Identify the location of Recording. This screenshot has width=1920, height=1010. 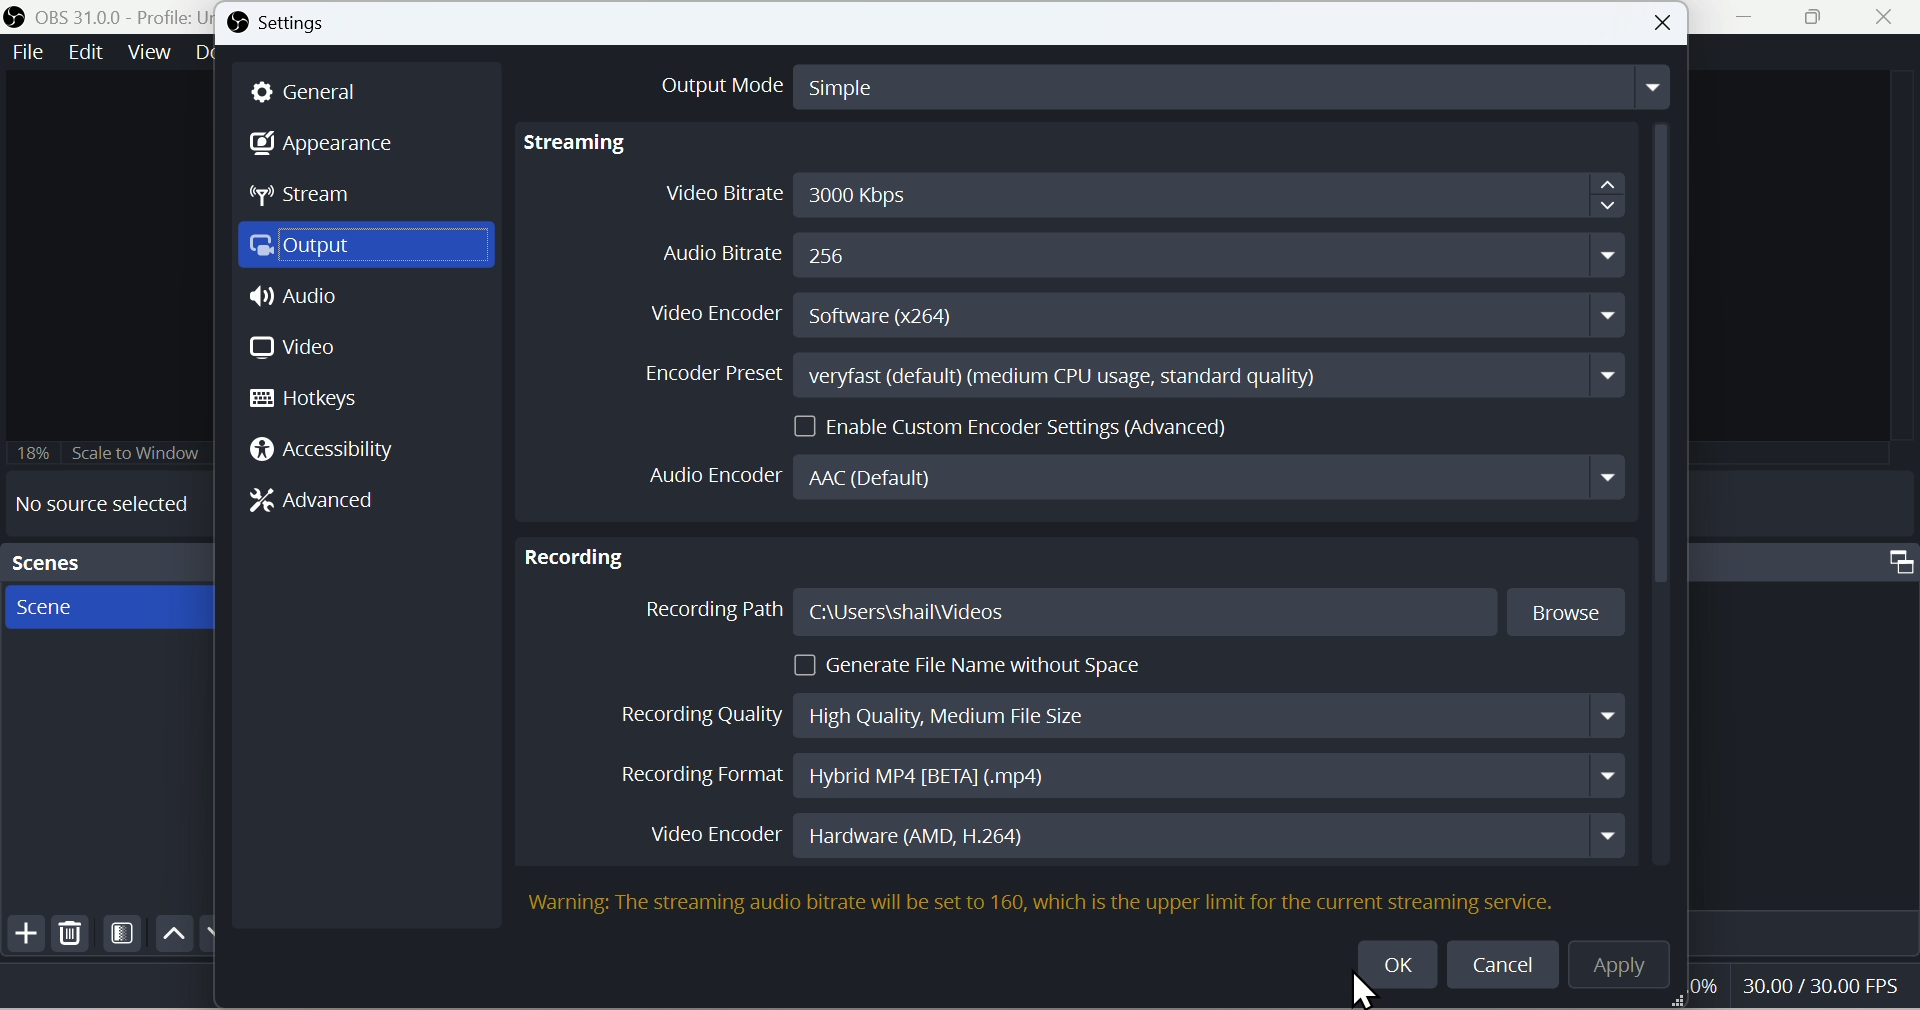
(575, 551).